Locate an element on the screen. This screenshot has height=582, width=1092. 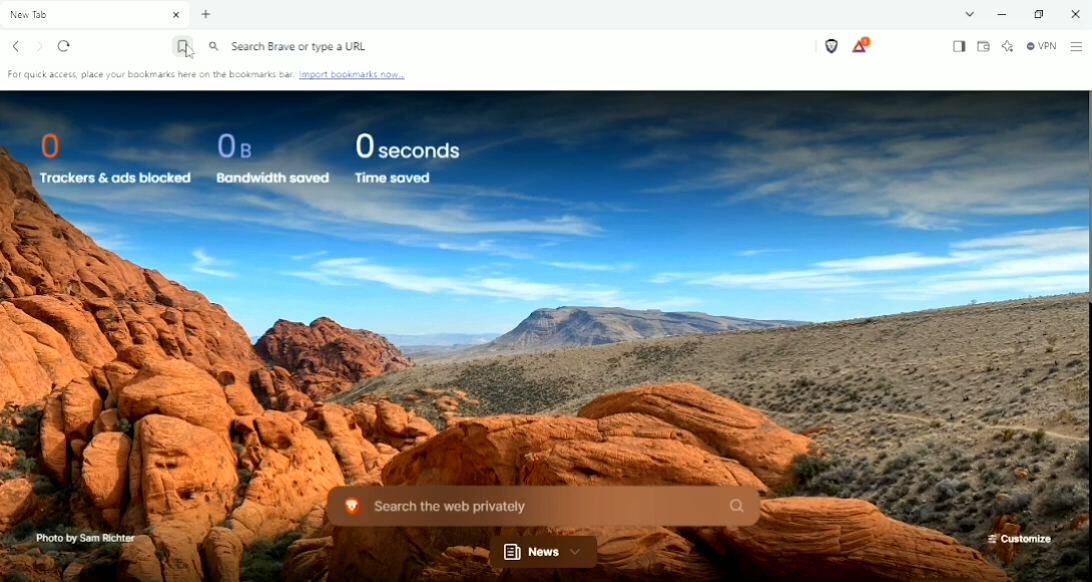
Search the web privately is located at coordinates (540, 505).